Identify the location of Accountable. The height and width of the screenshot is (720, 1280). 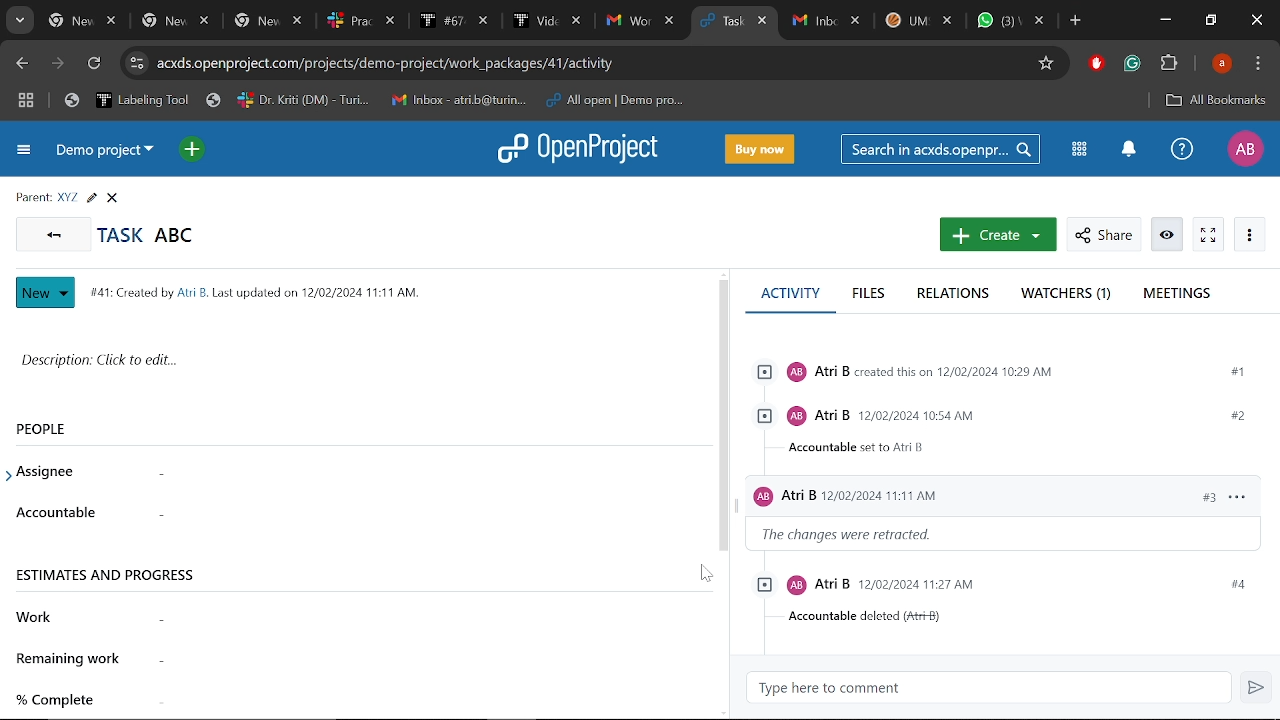
(58, 514).